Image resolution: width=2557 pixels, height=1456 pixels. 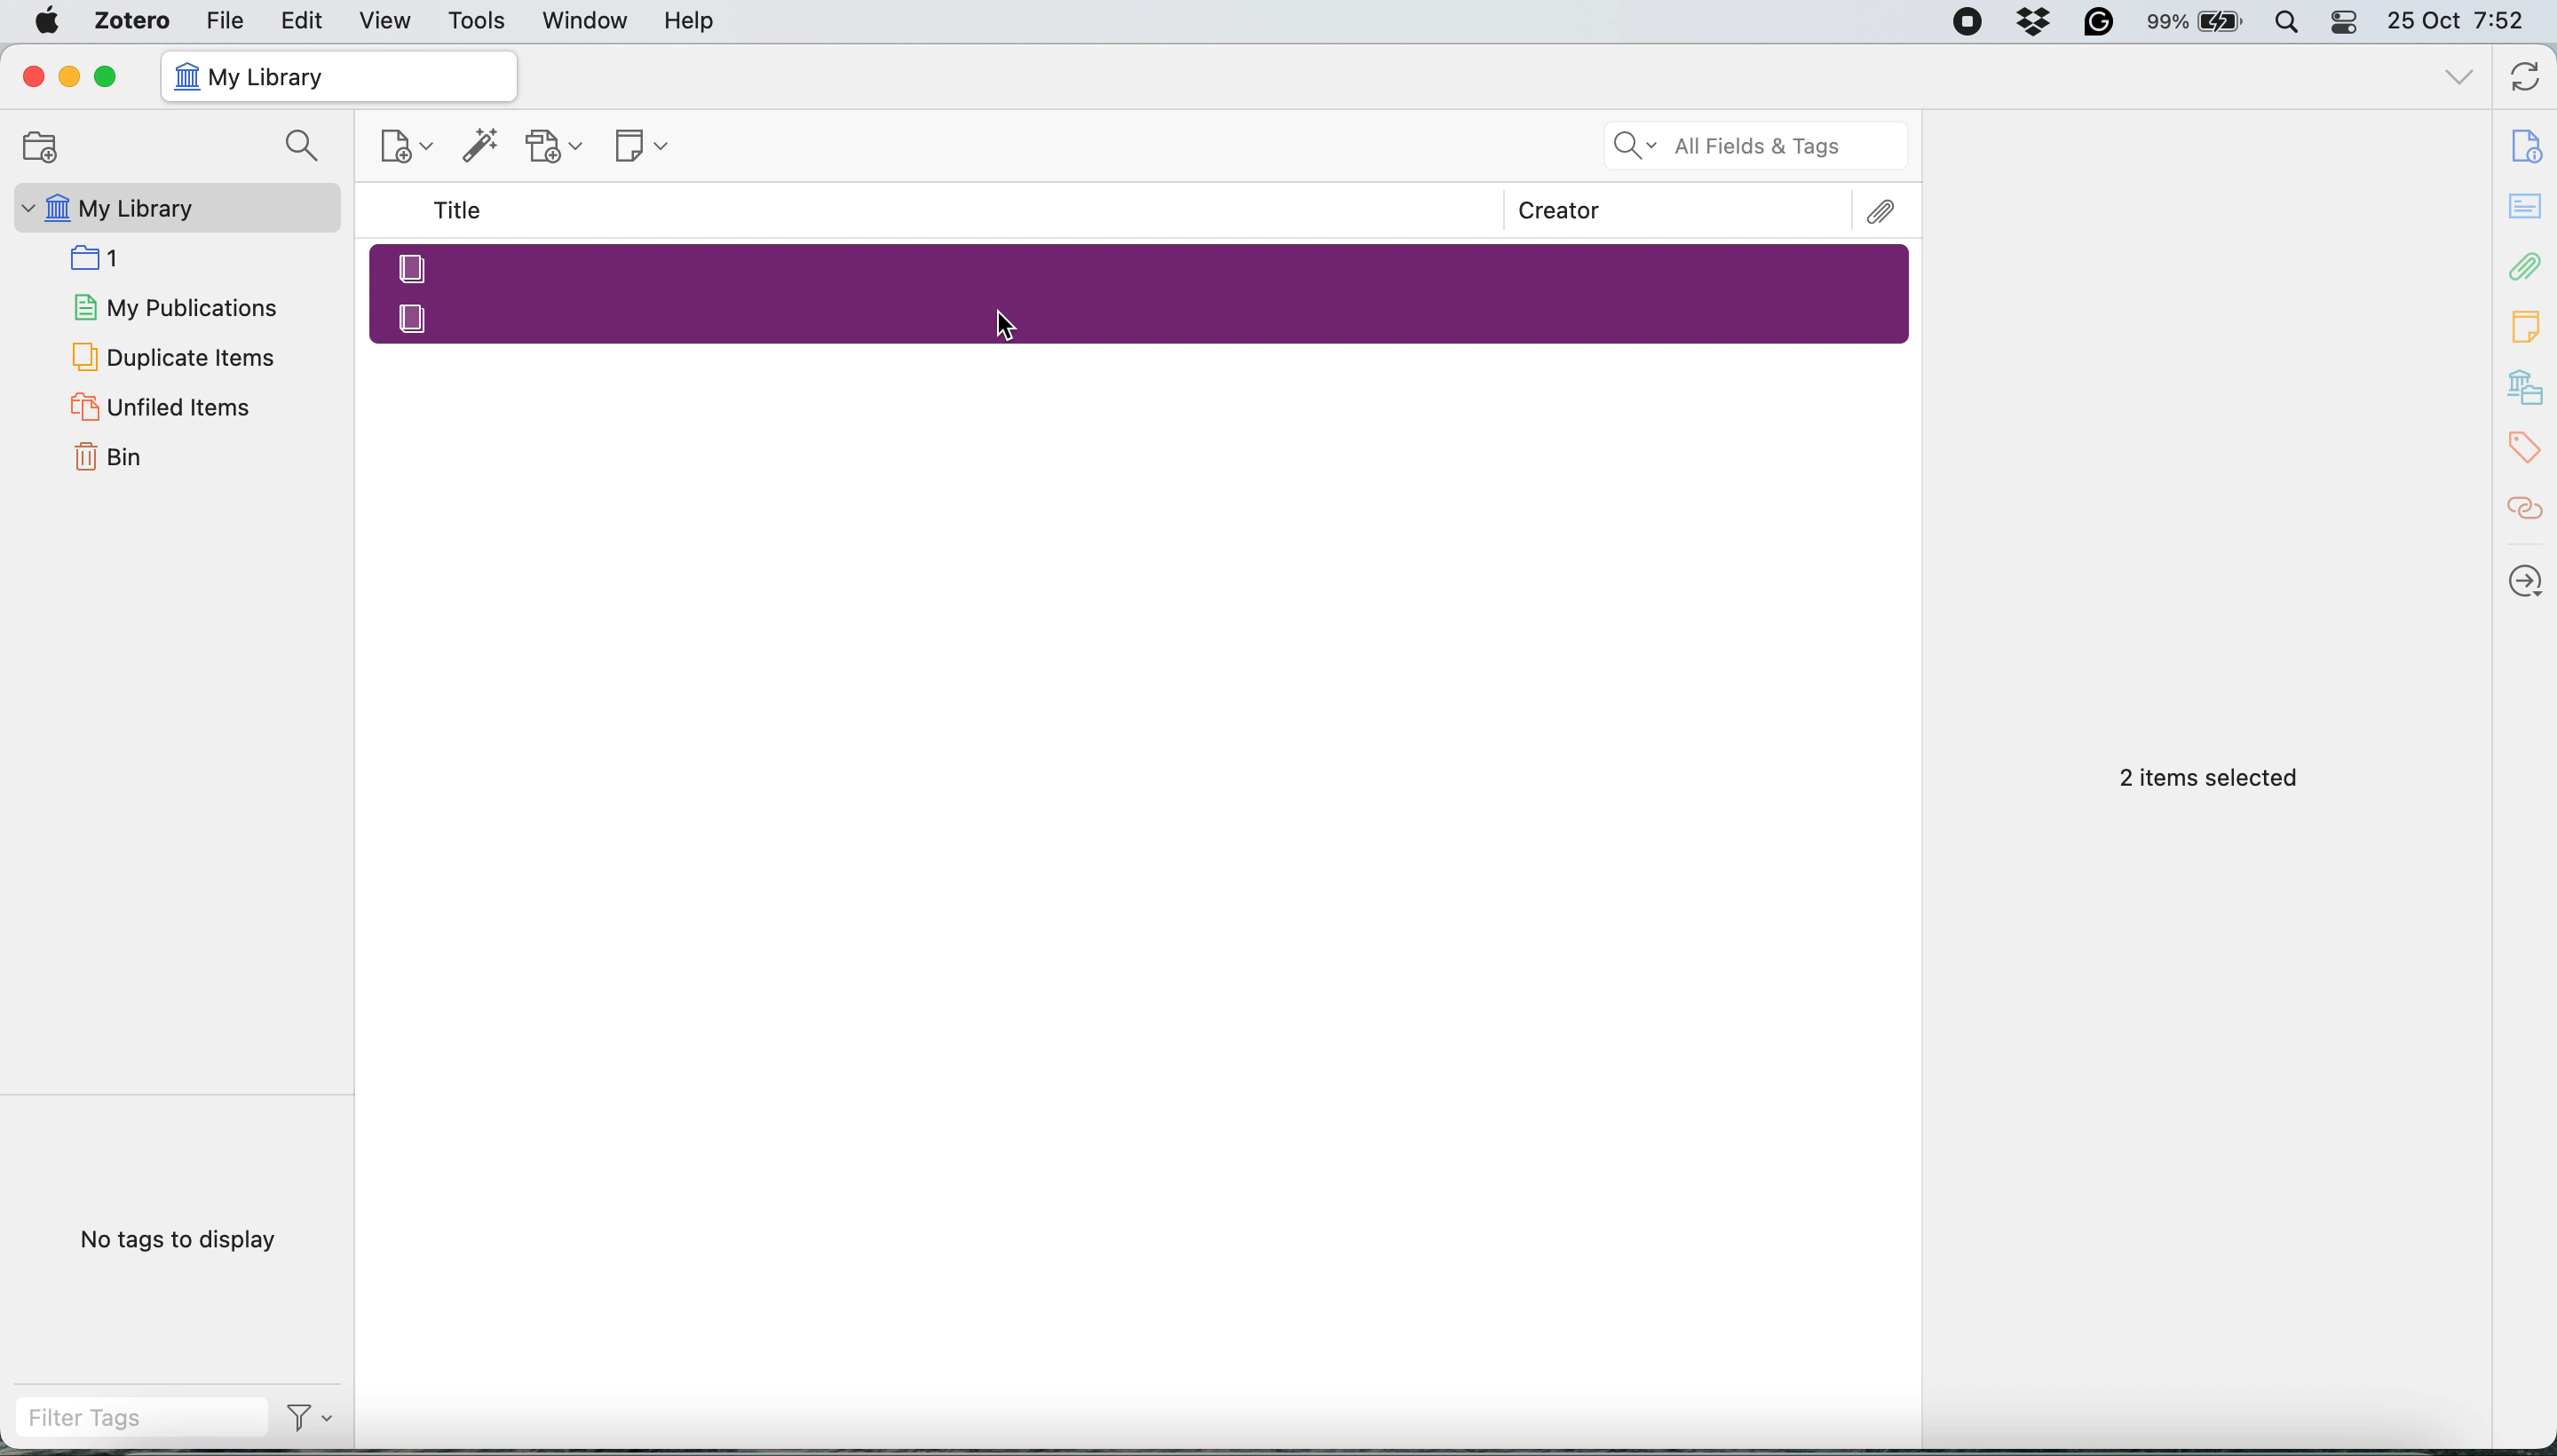 I want to click on New Item, so click(x=409, y=150).